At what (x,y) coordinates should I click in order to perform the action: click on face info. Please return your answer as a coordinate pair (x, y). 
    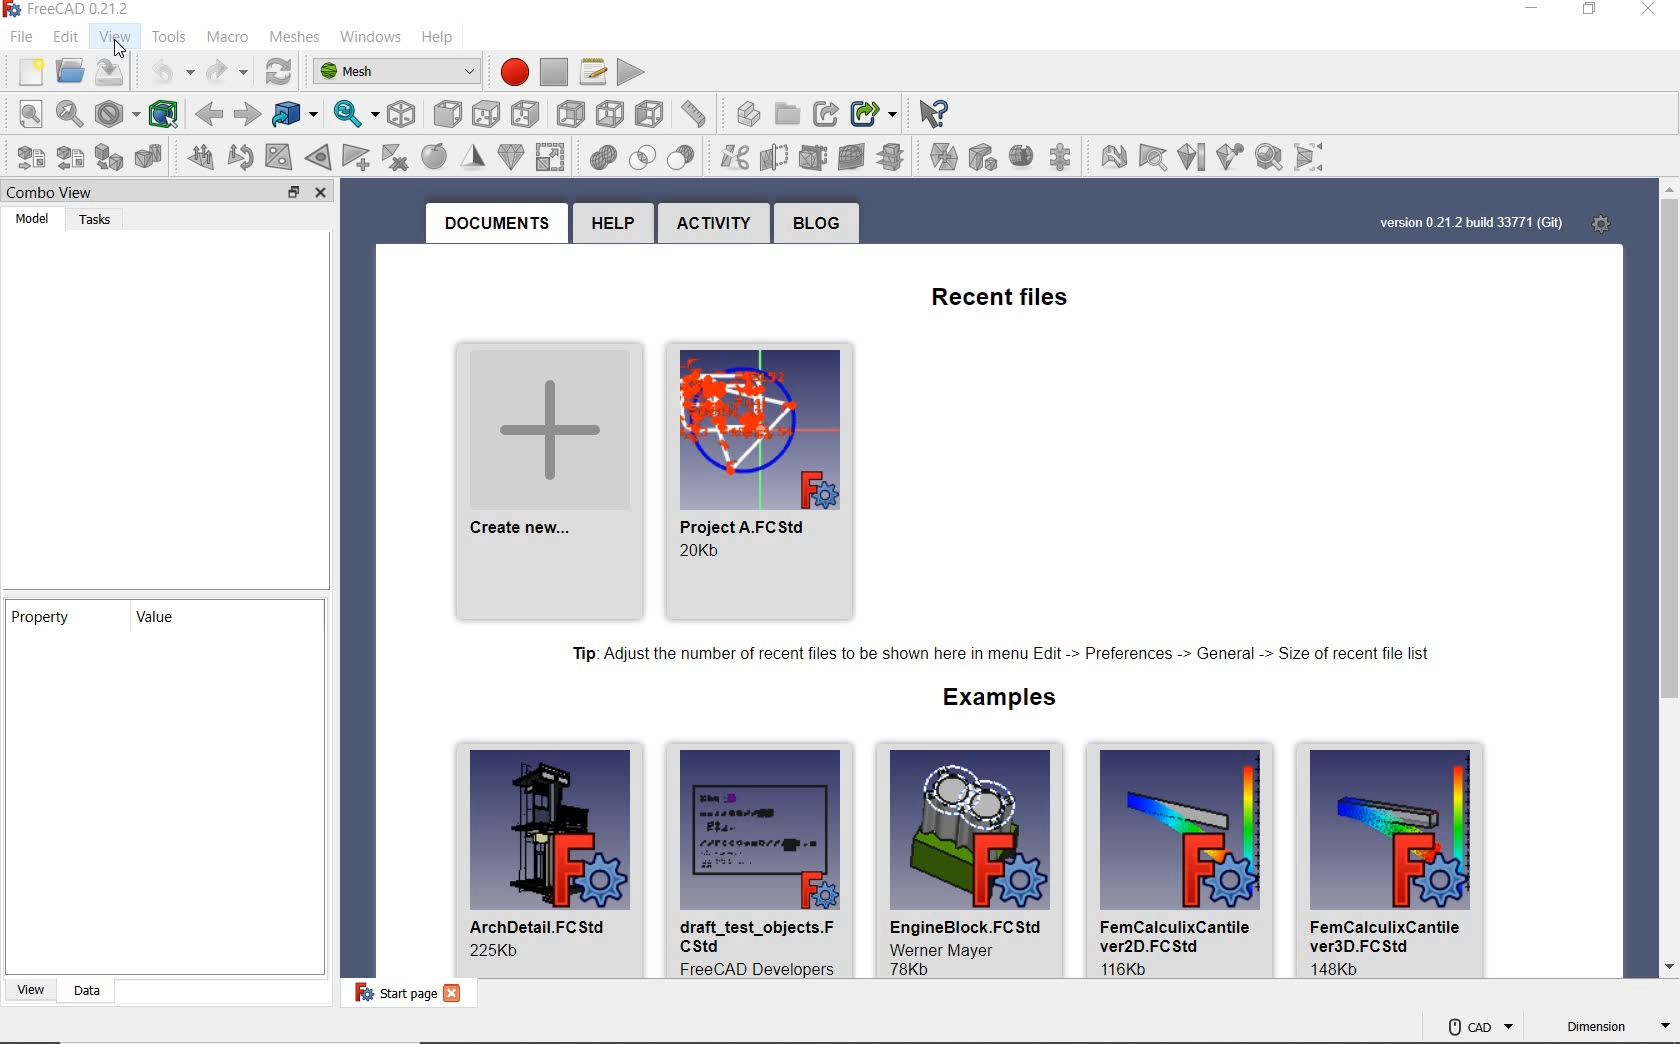
    Looking at the image, I should click on (1150, 155).